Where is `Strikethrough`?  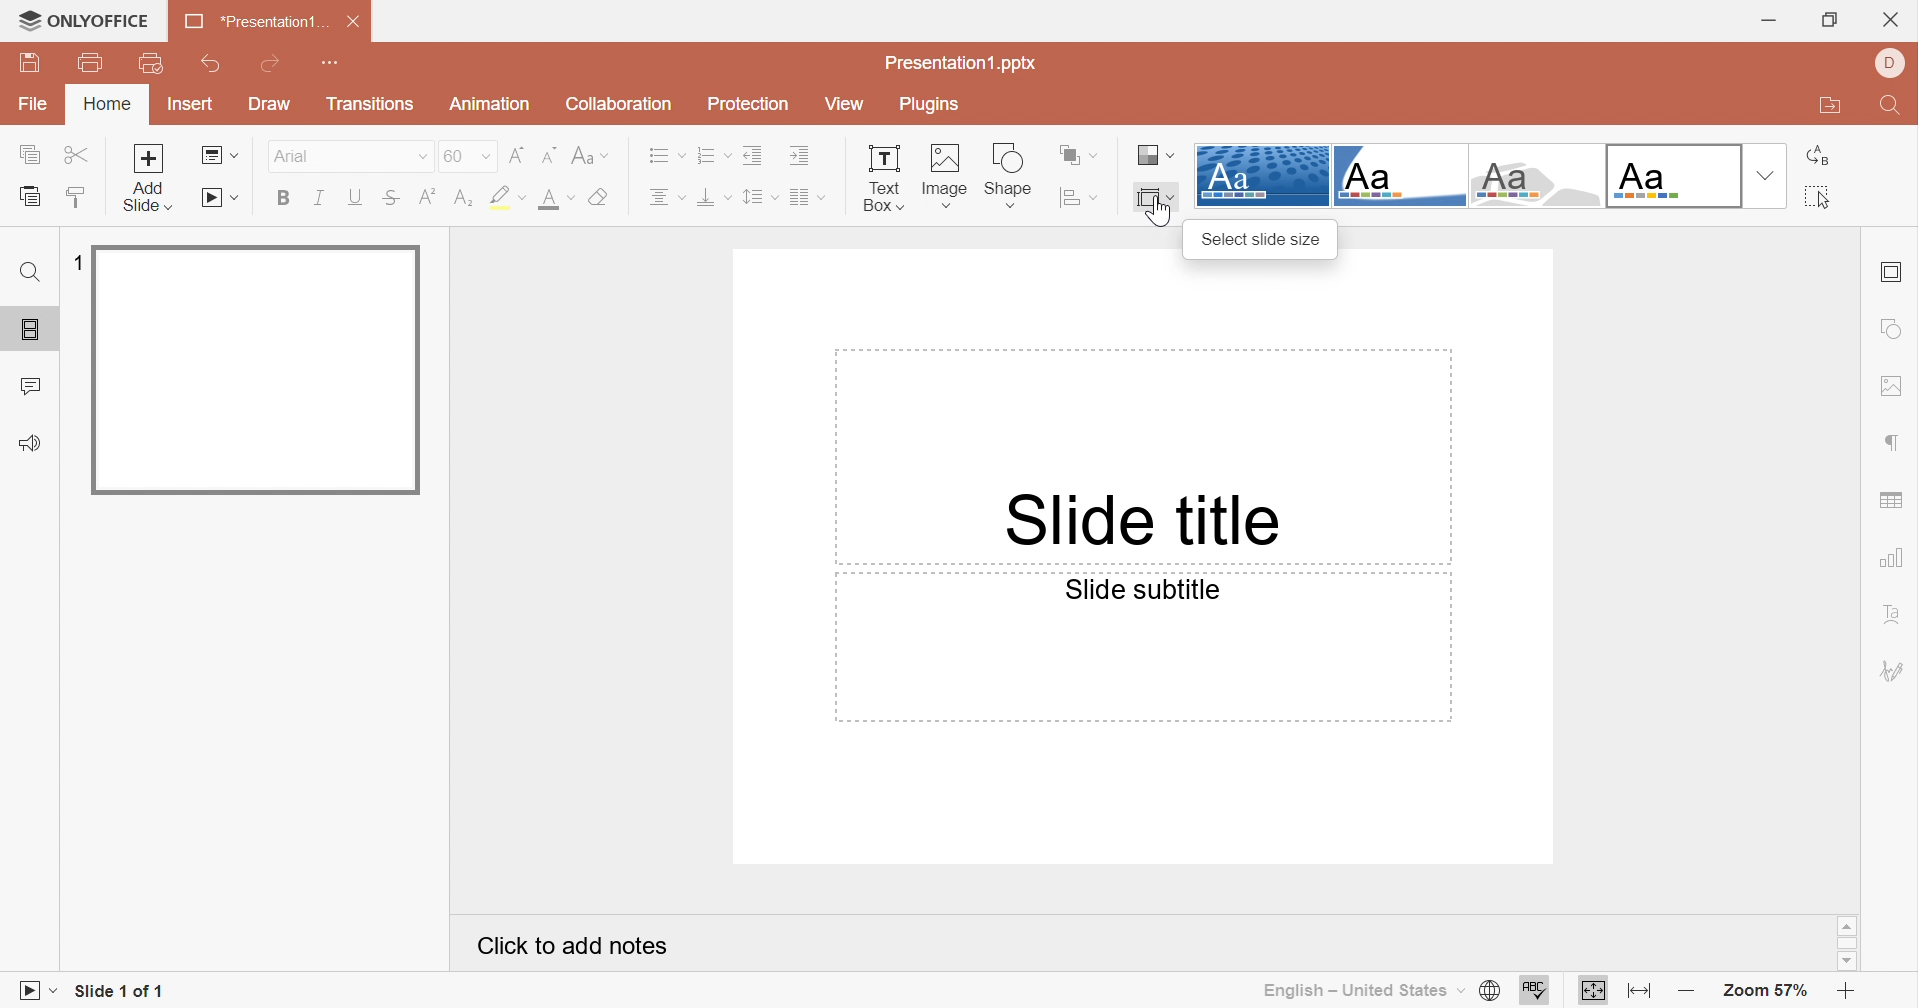
Strikethrough is located at coordinates (390, 197).